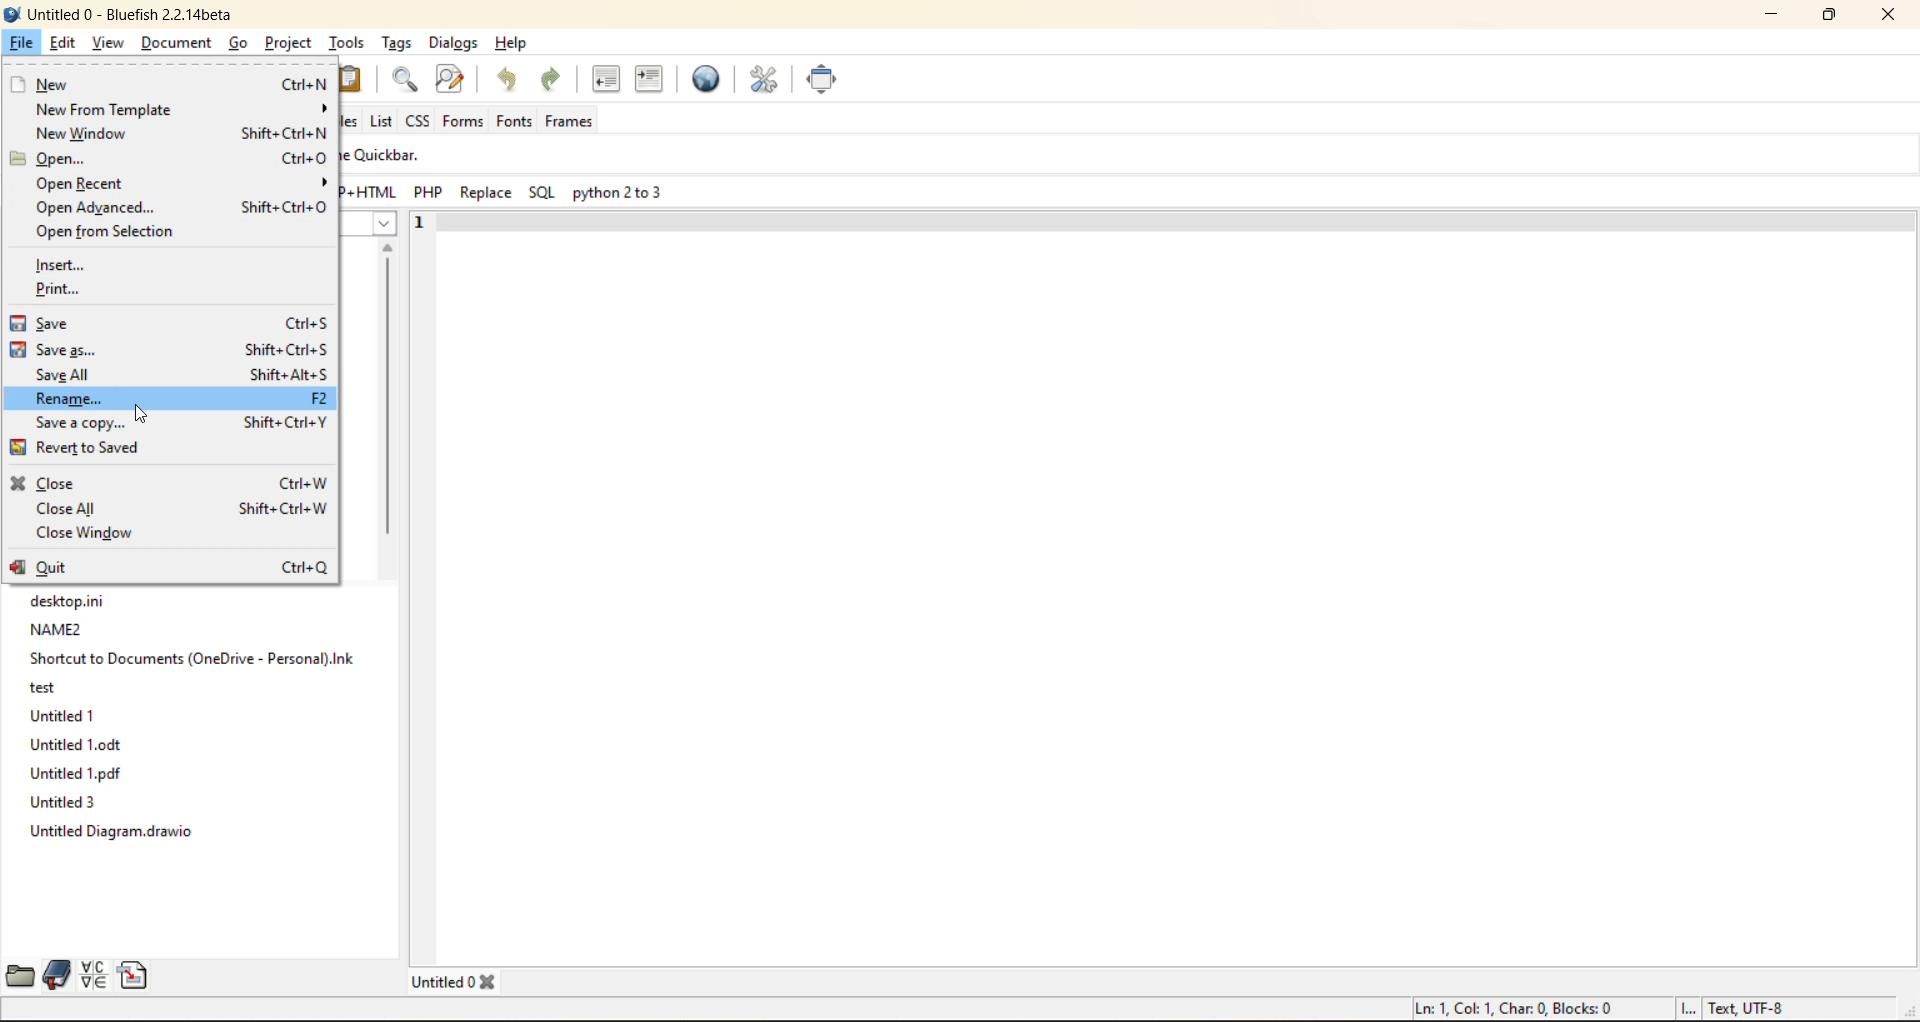 The height and width of the screenshot is (1022, 1920). I want to click on NAME2, so click(64, 630).